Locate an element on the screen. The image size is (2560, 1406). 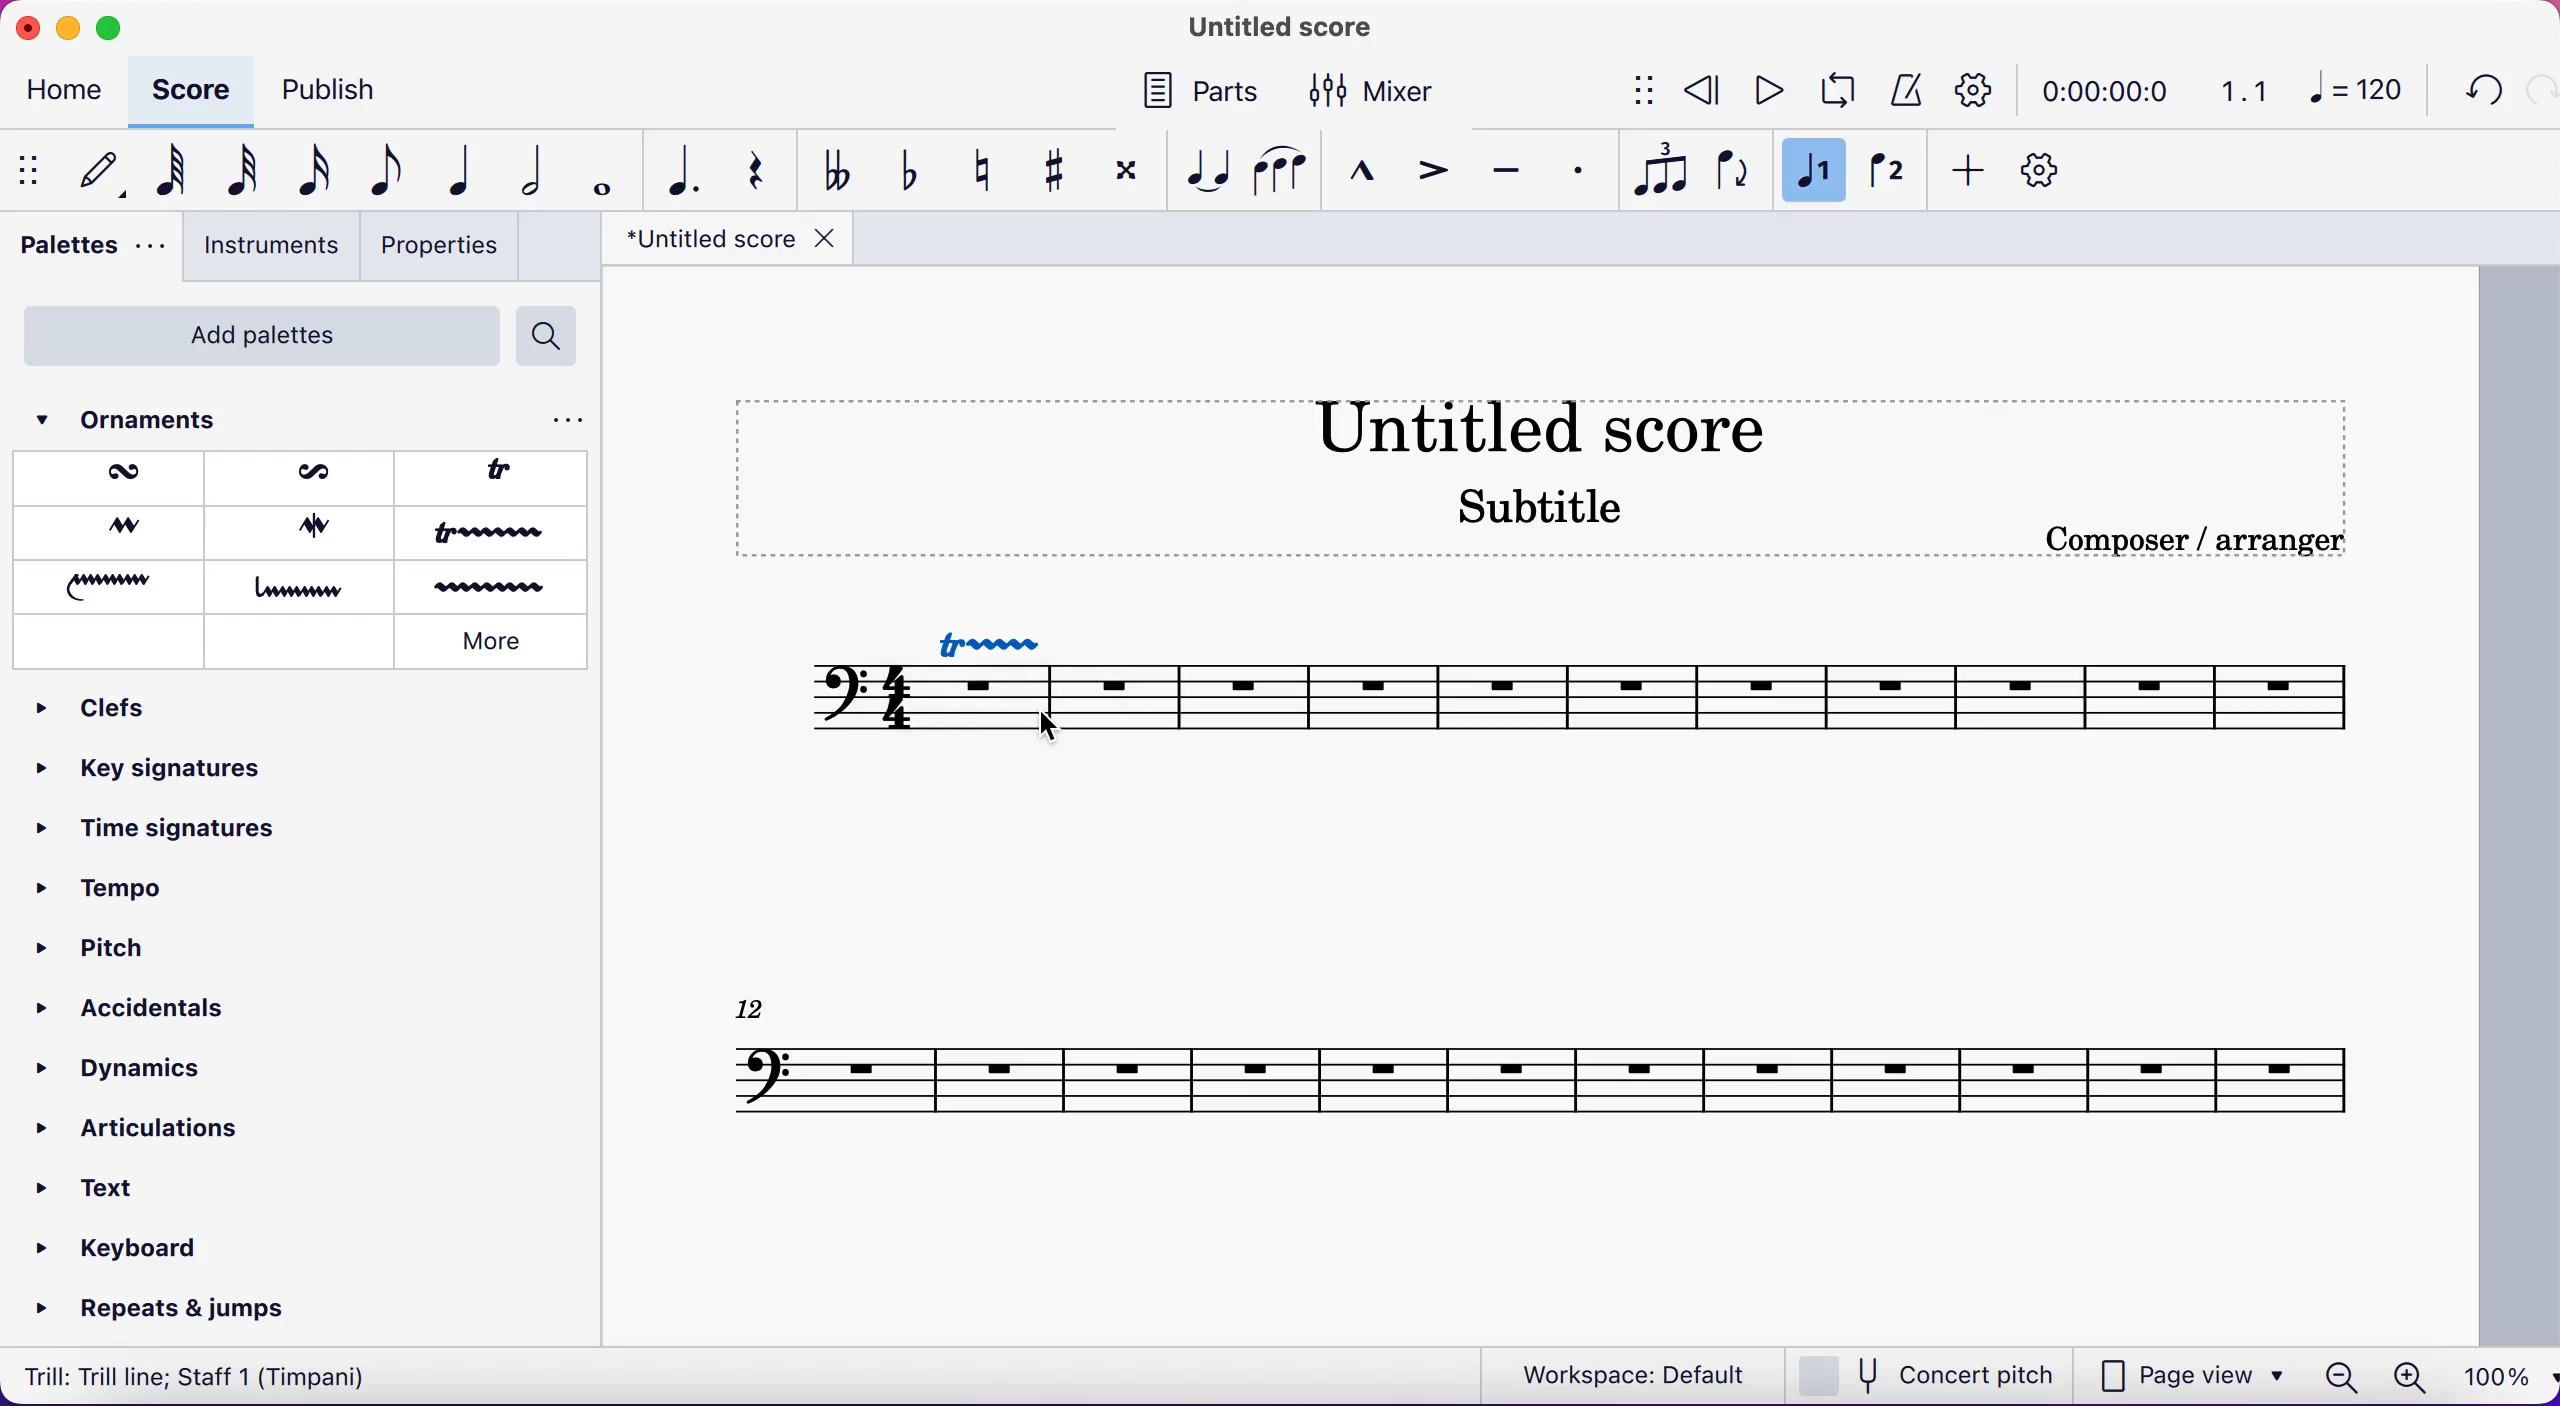
toggle flat is located at coordinates (906, 172).